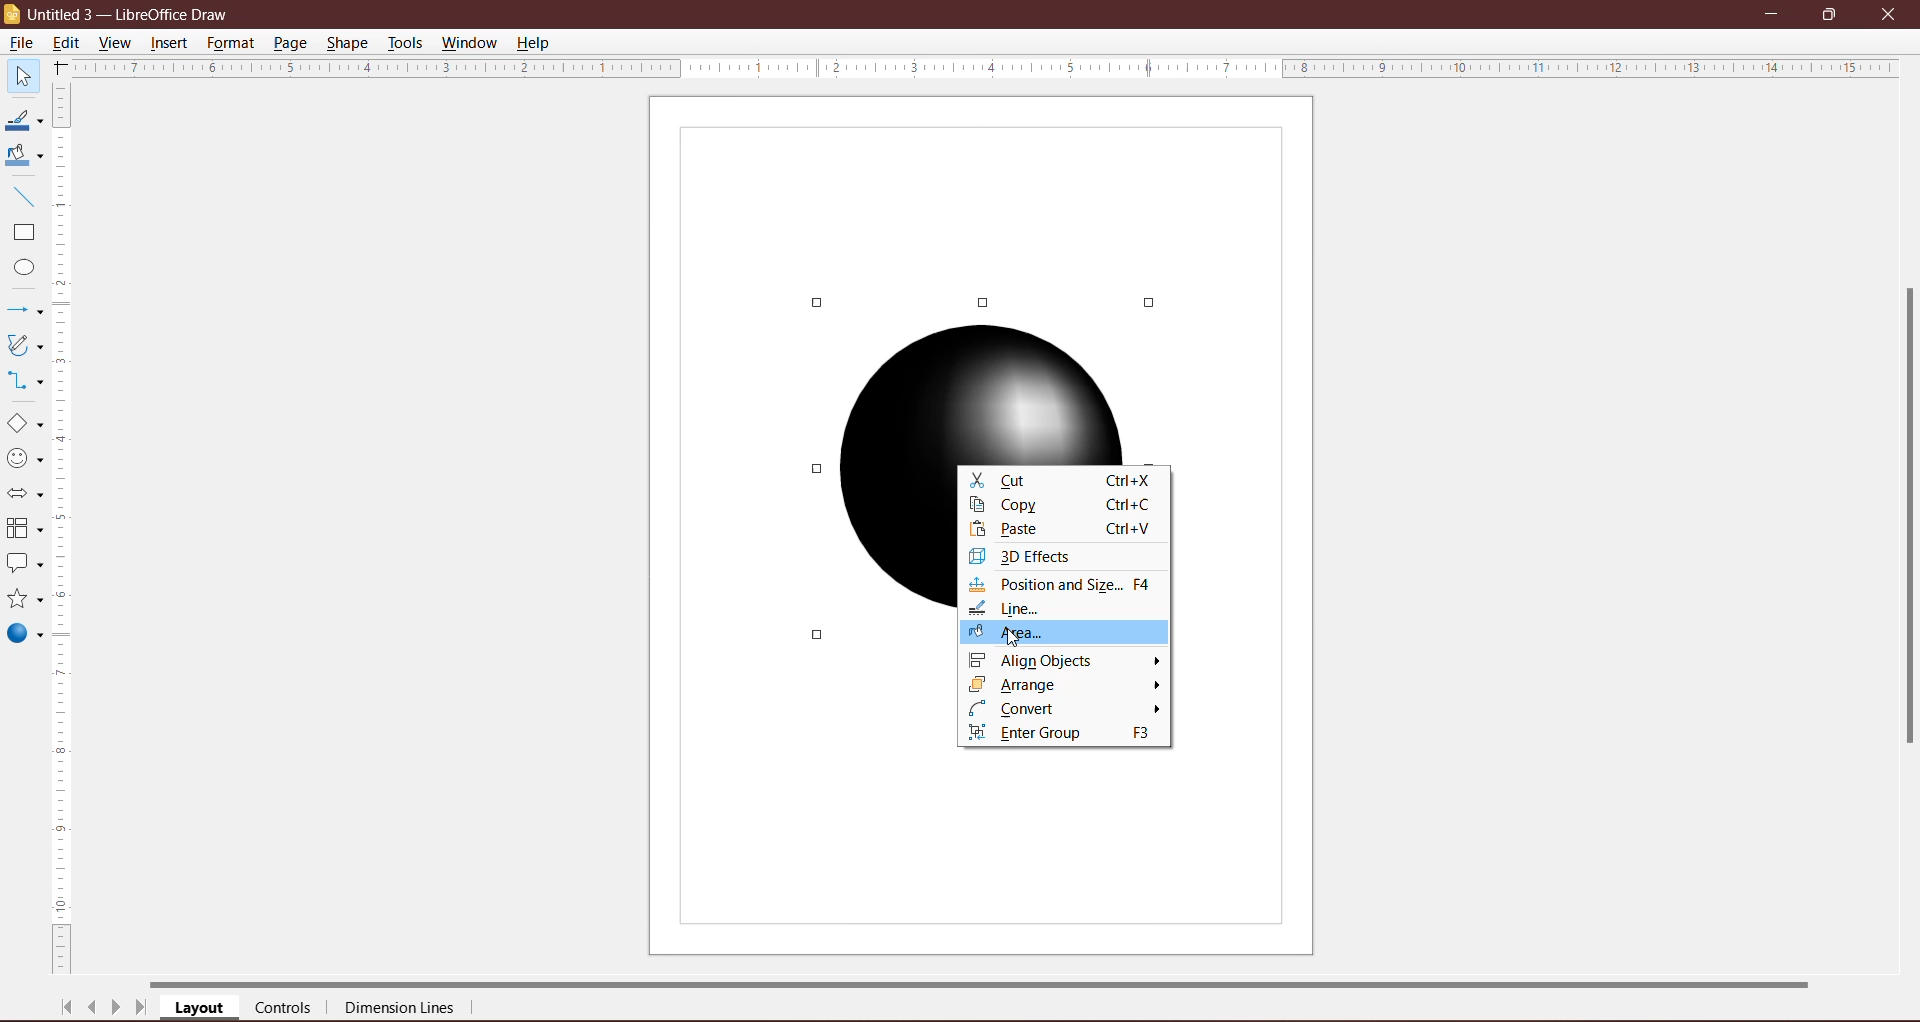  Describe the element at coordinates (67, 1007) in the screenshot. I see `Scroll to first page` at that location.